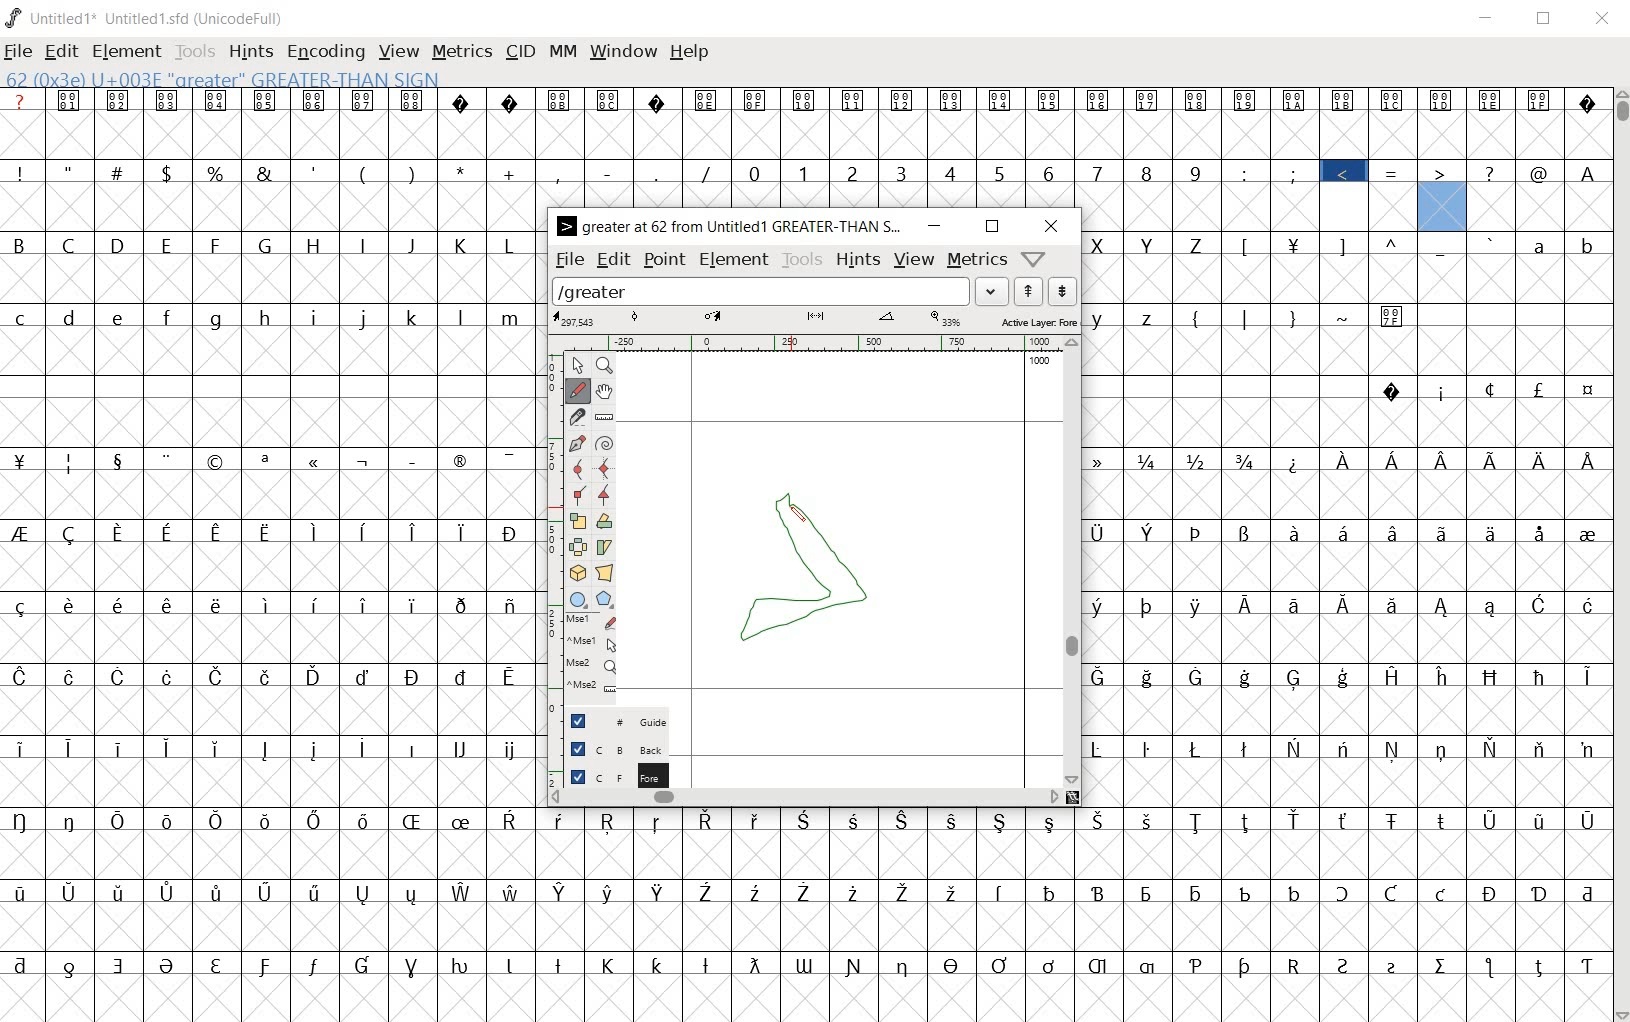 The image size is (1630, 1022). What do you see at coordinates (251, 52) in the screenshot?
I see `hints` at bounding box center [251, 52].